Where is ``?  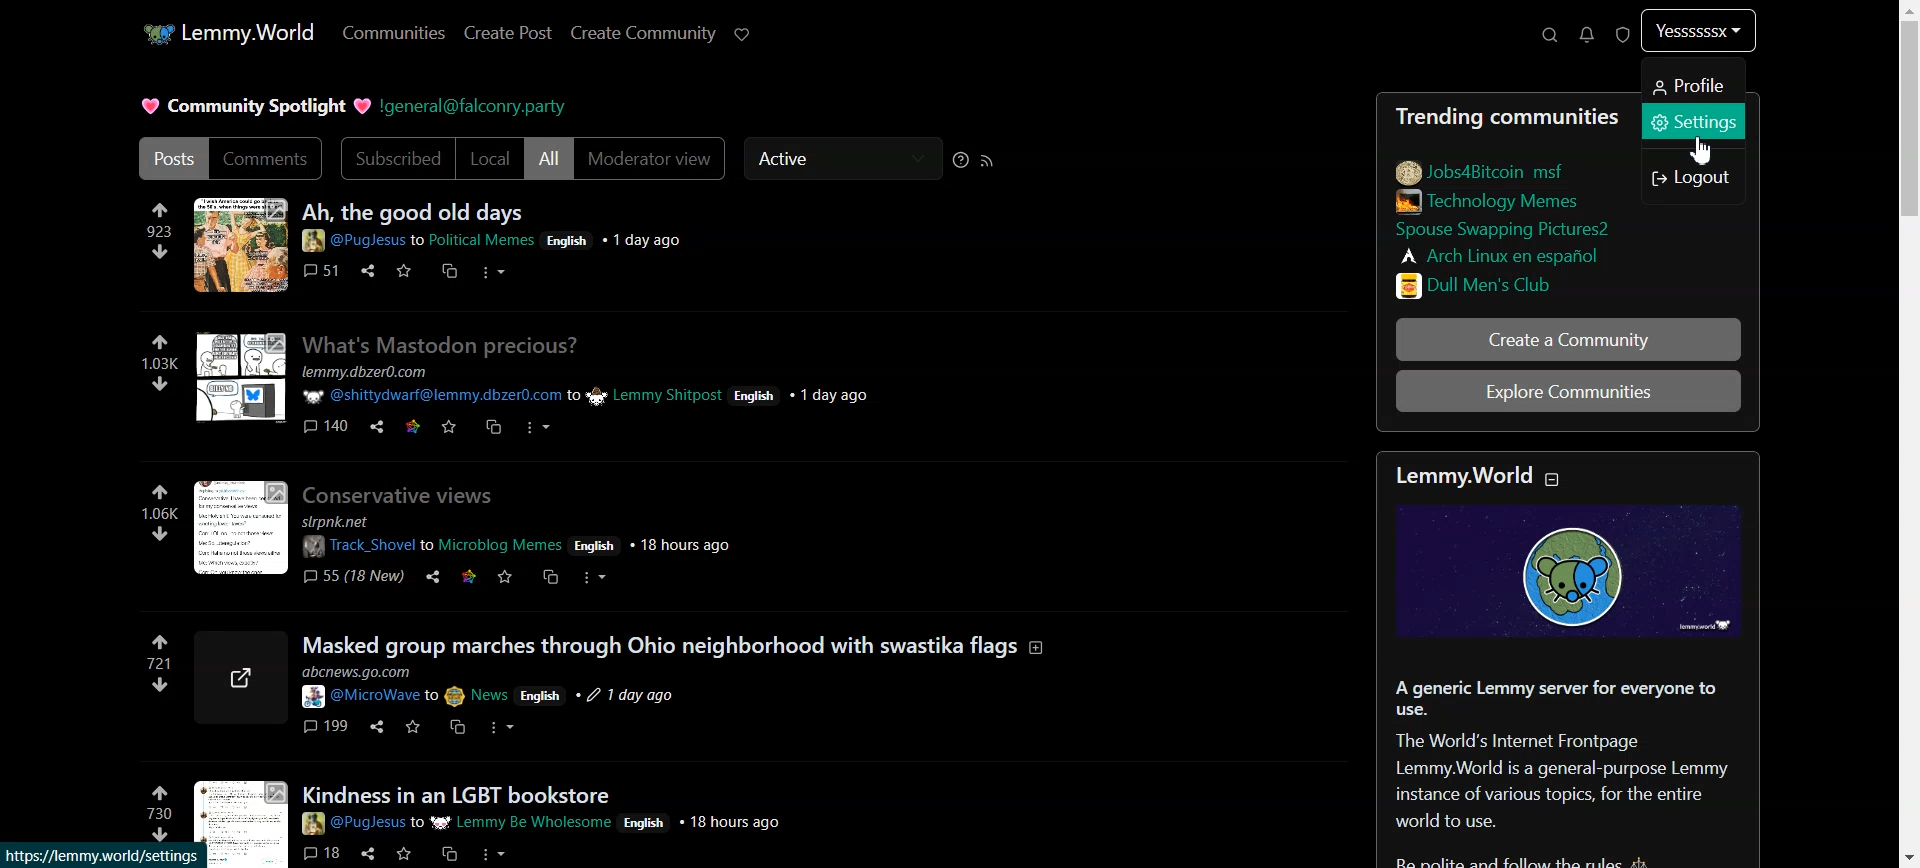
 is located at coordinates (681, 646).